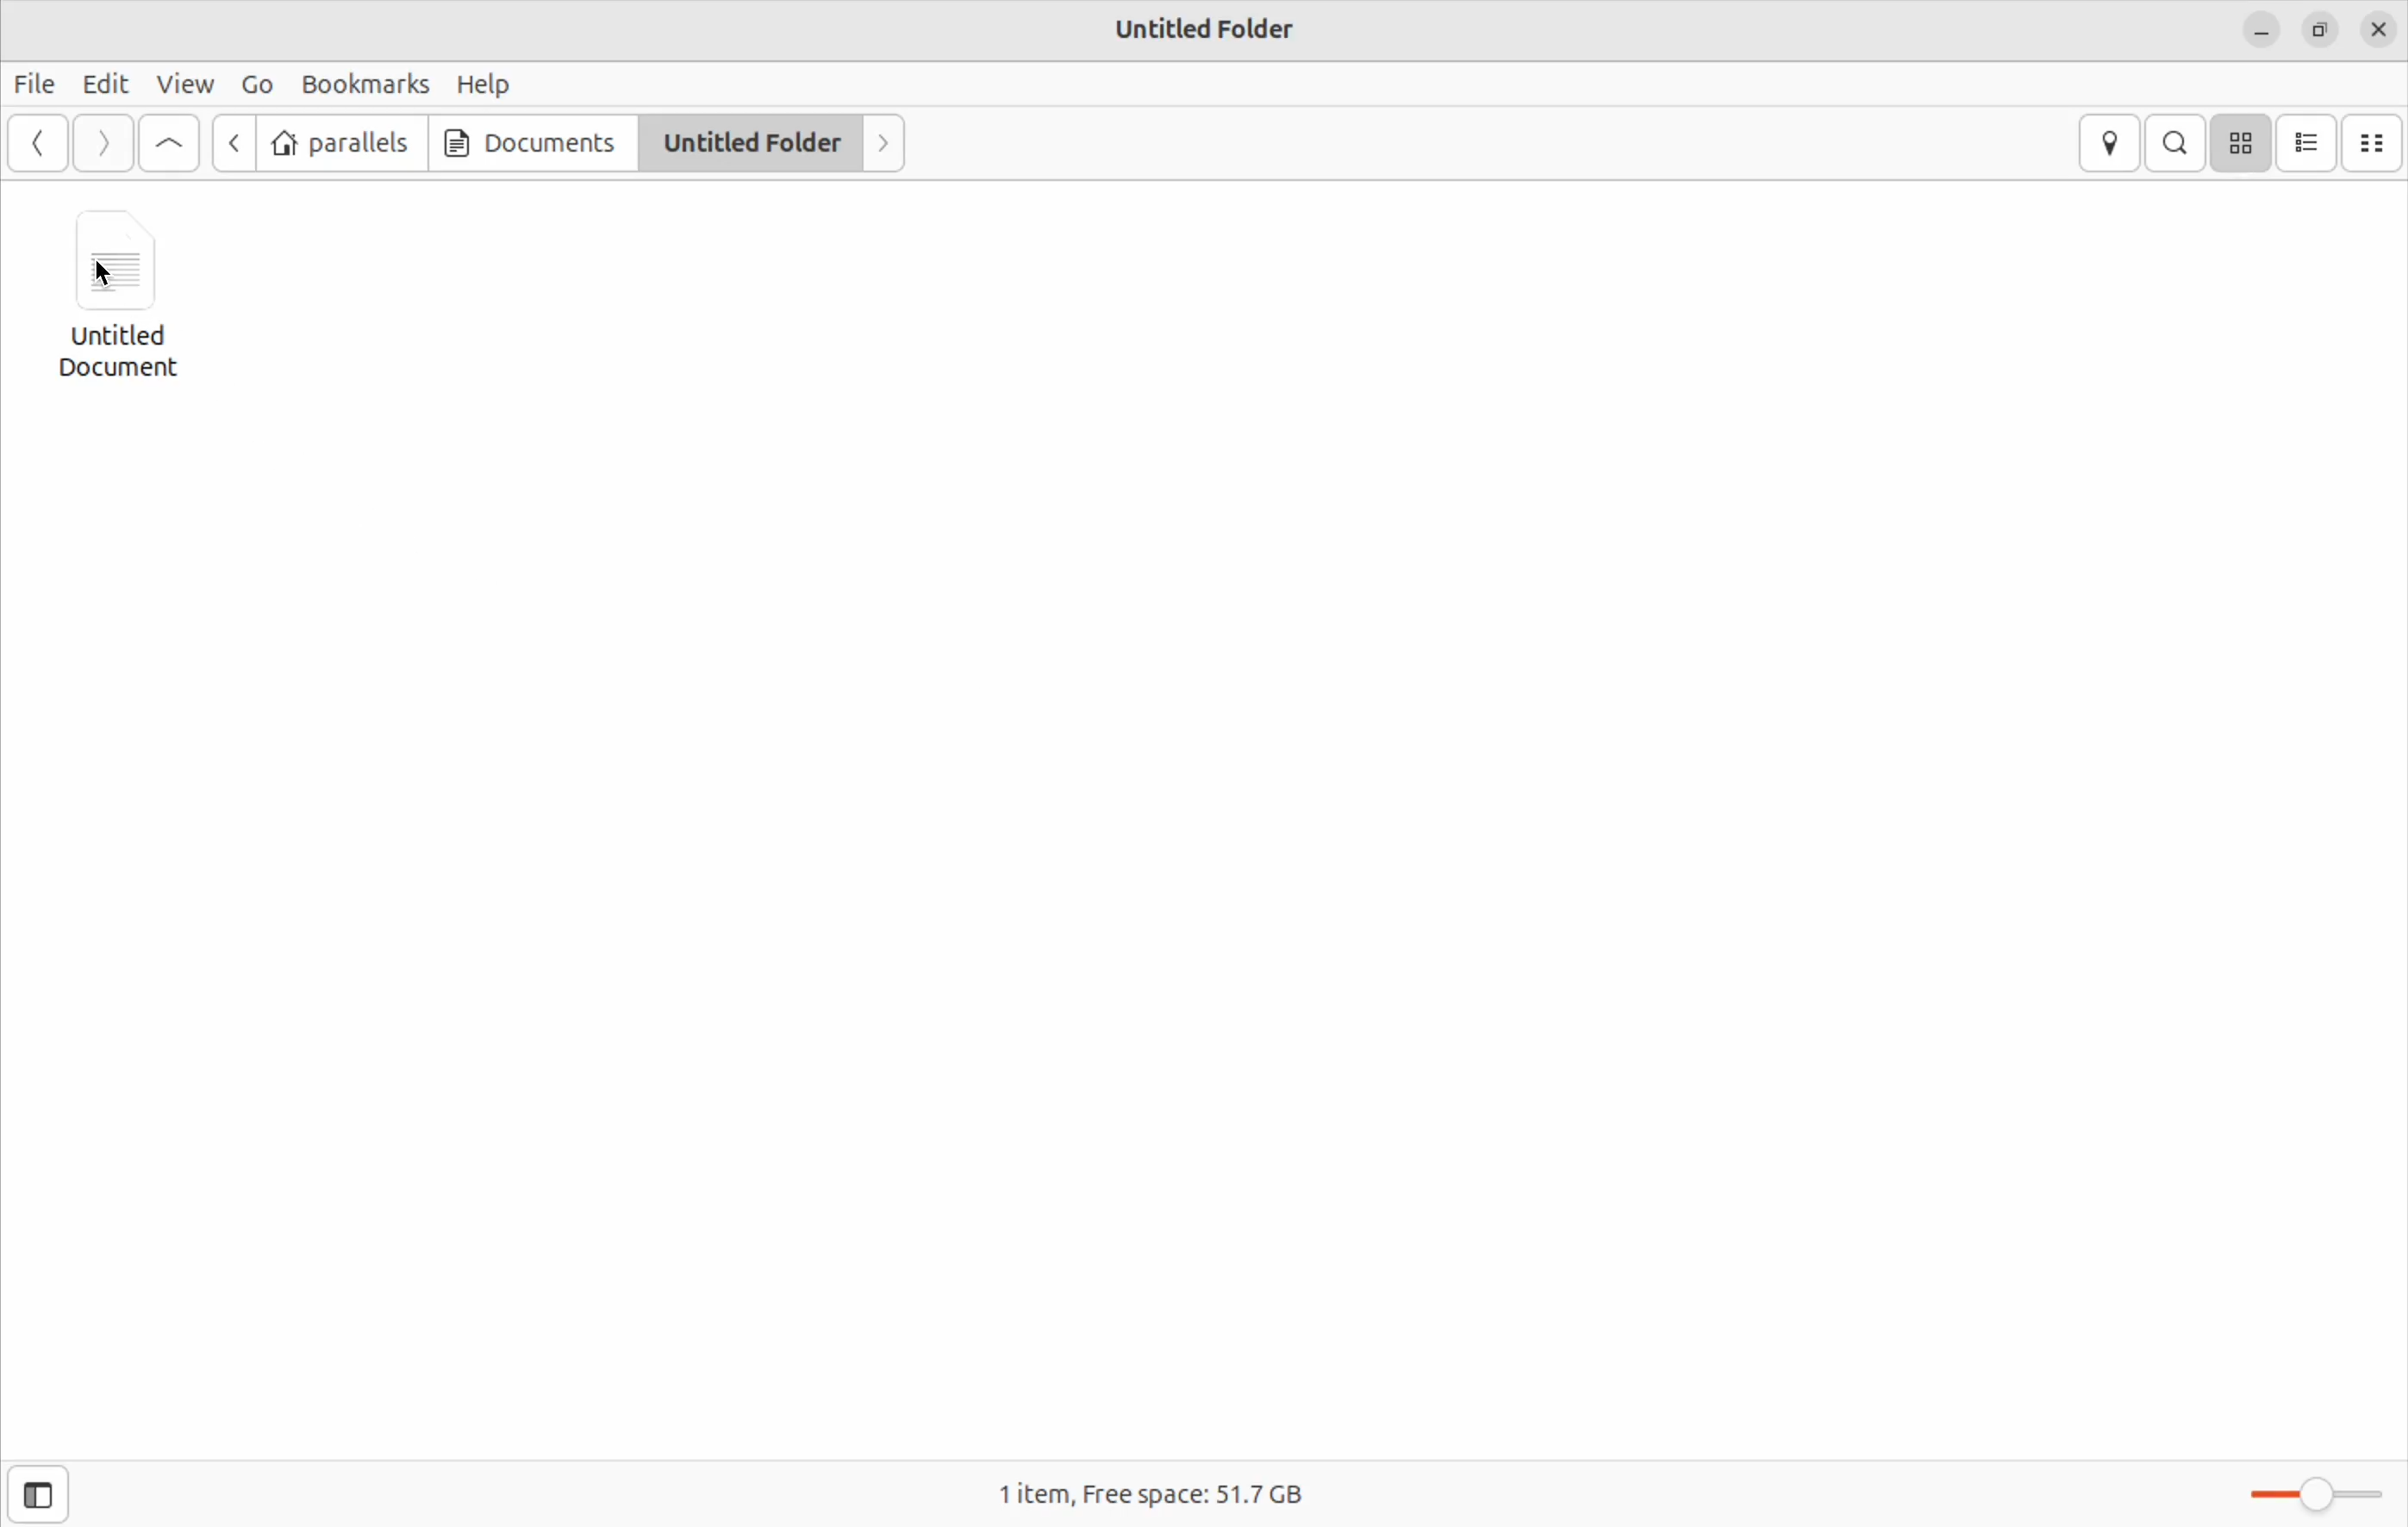  I want to click on Documents, so click(526, 142).